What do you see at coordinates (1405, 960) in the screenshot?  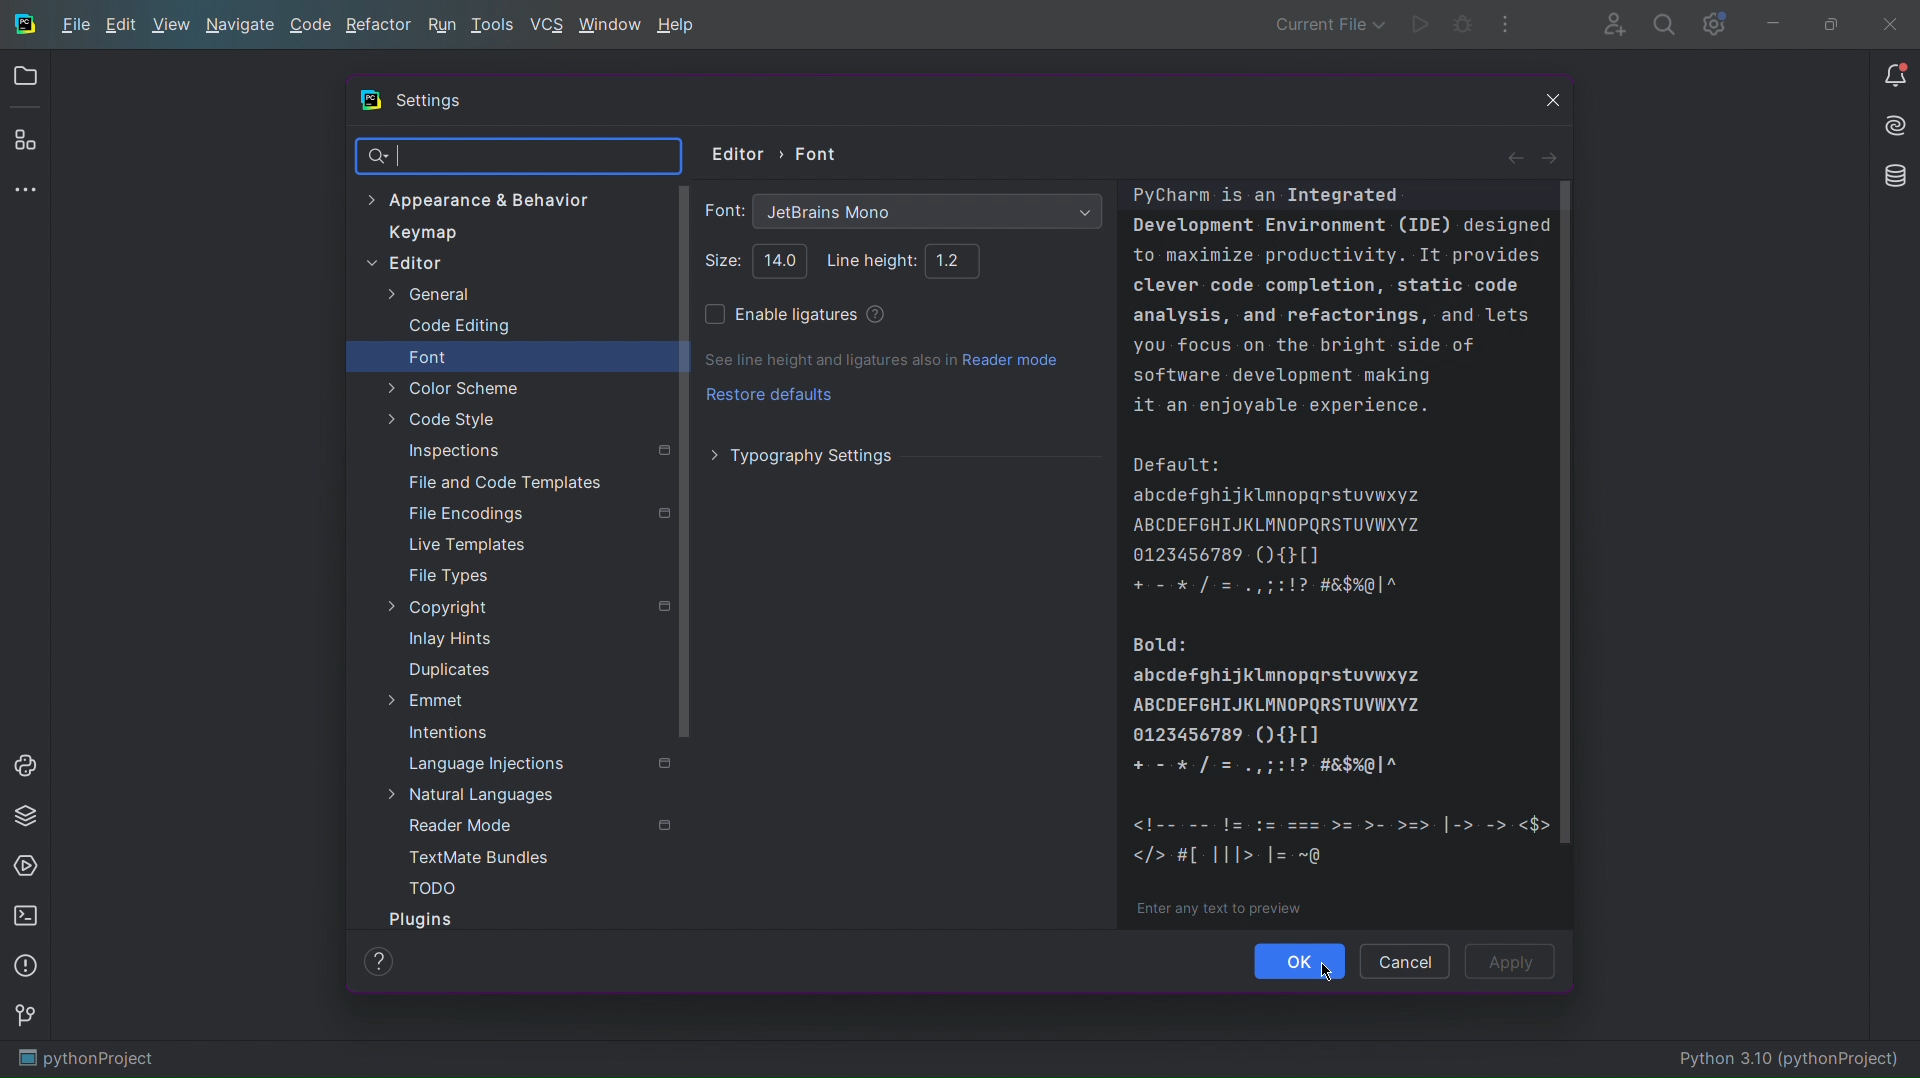 I see `Cancel` at bounding box center [1405, 960].